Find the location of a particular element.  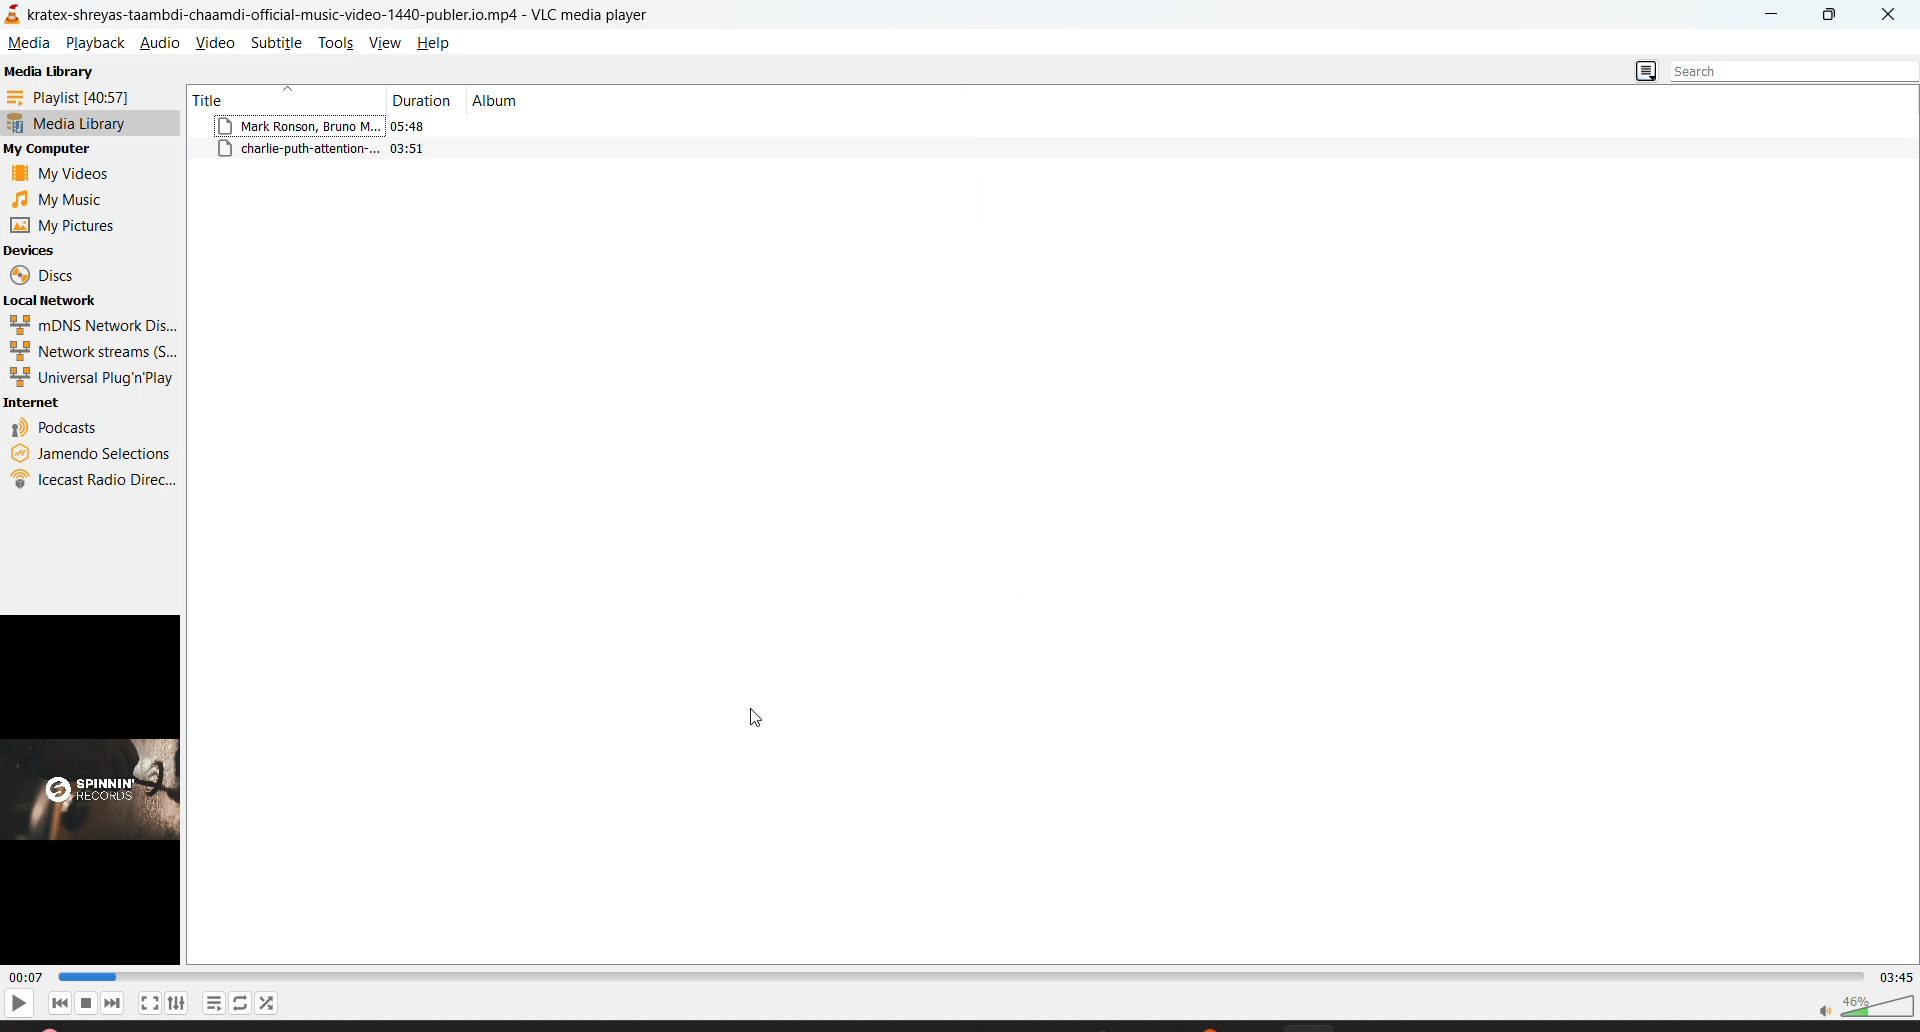

minimize is located at coordinates (1776, 18).